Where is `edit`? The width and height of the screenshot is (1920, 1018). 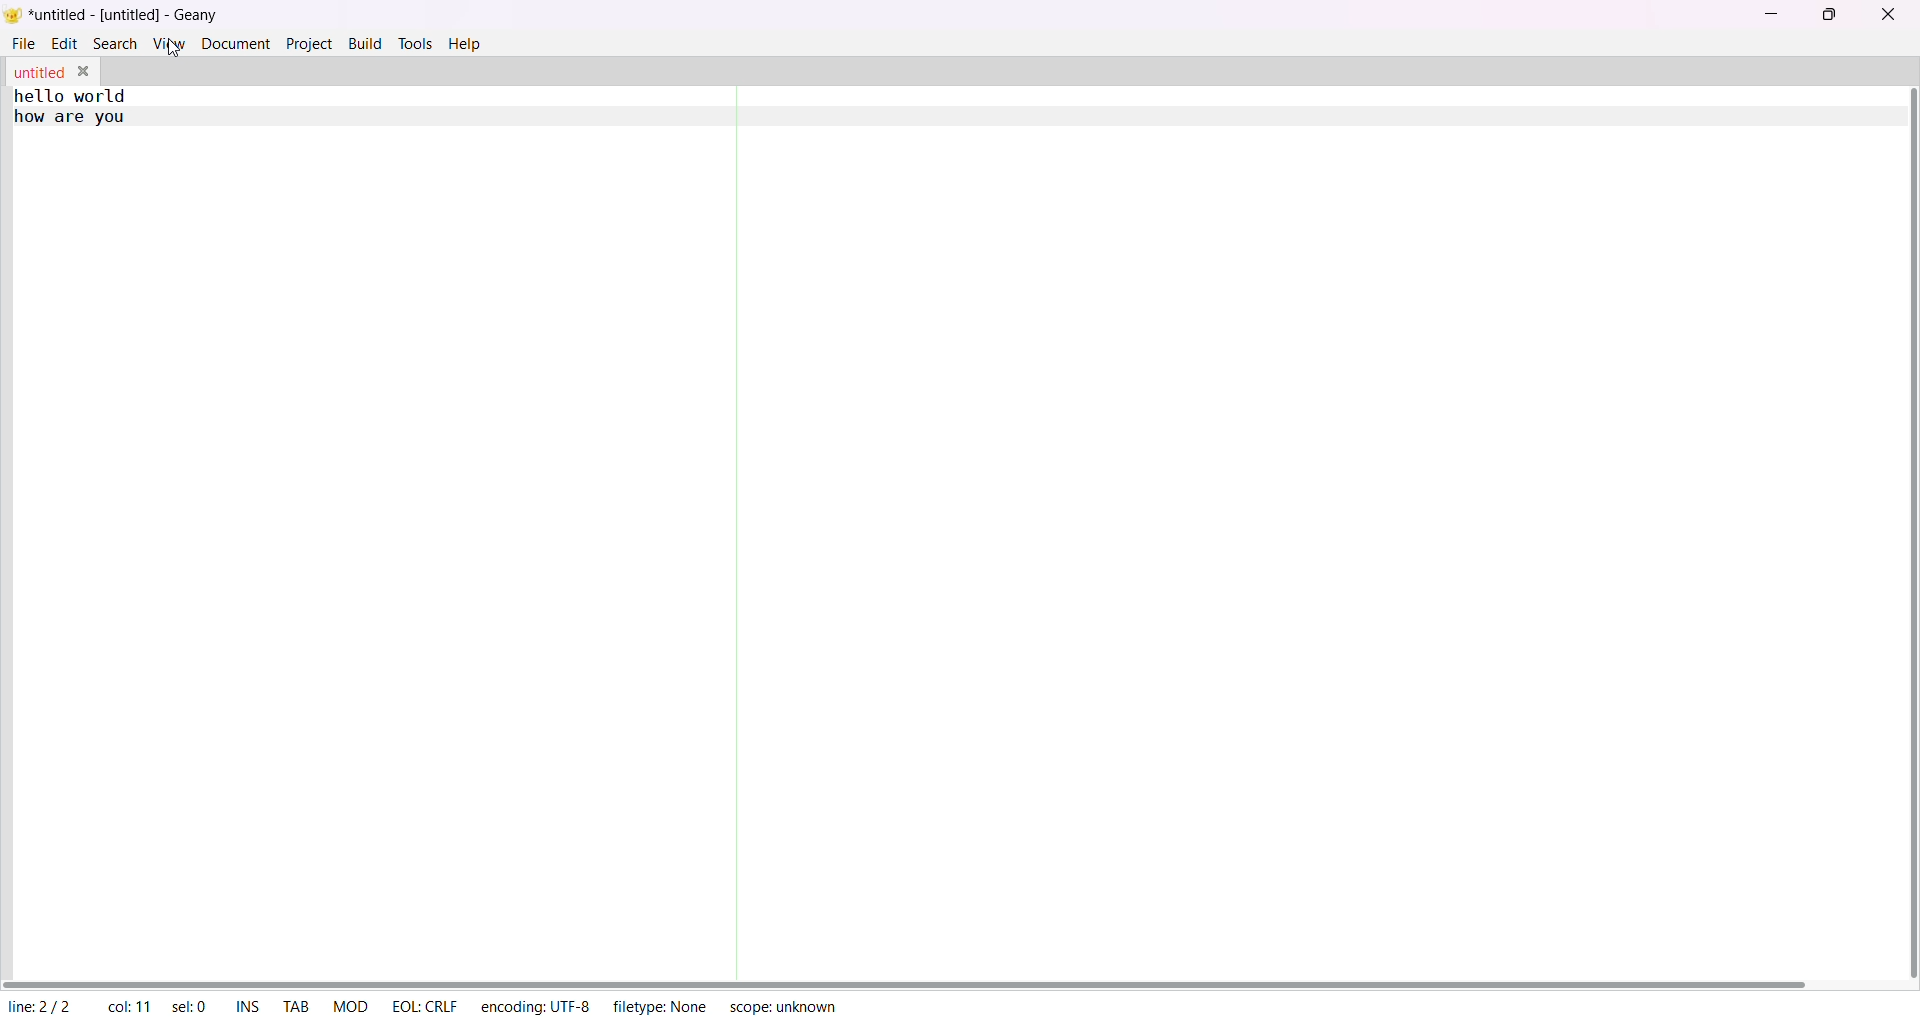 edit is located at coordinates (62, 42).